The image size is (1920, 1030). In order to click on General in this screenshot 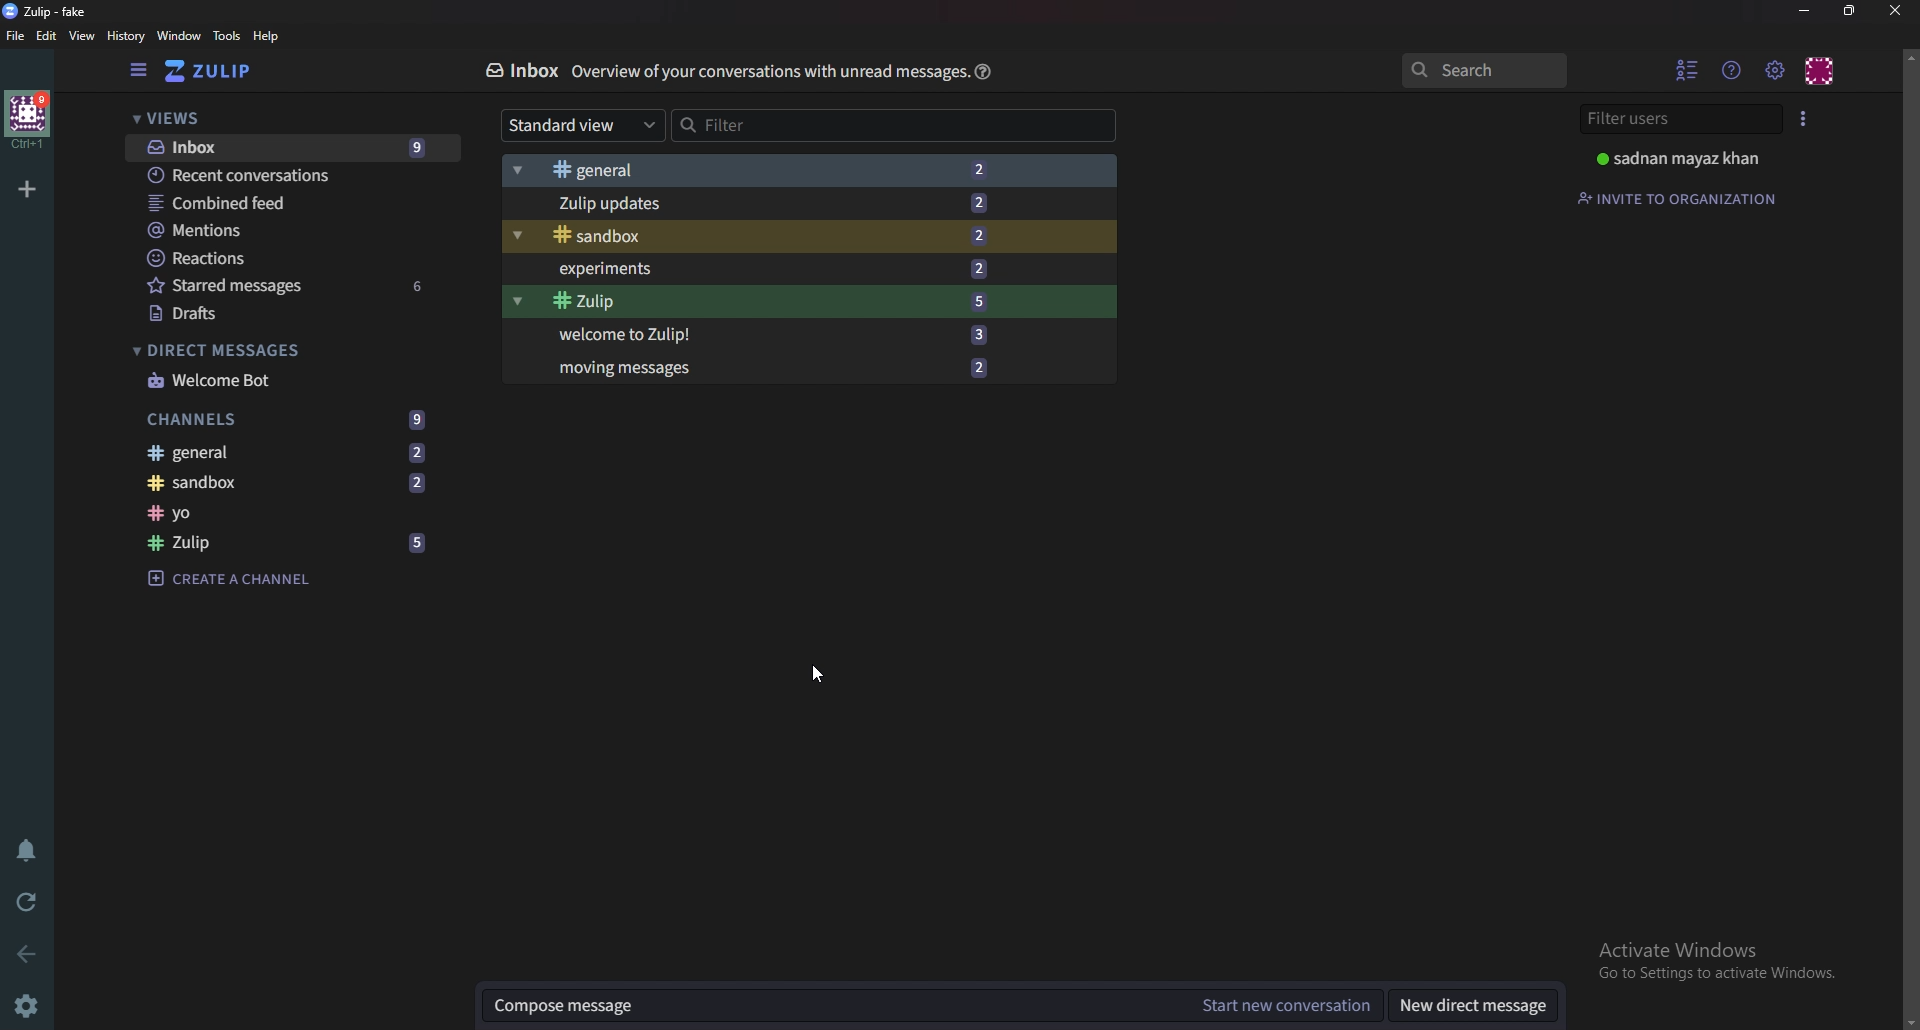, I will do `click(281, 453)`.